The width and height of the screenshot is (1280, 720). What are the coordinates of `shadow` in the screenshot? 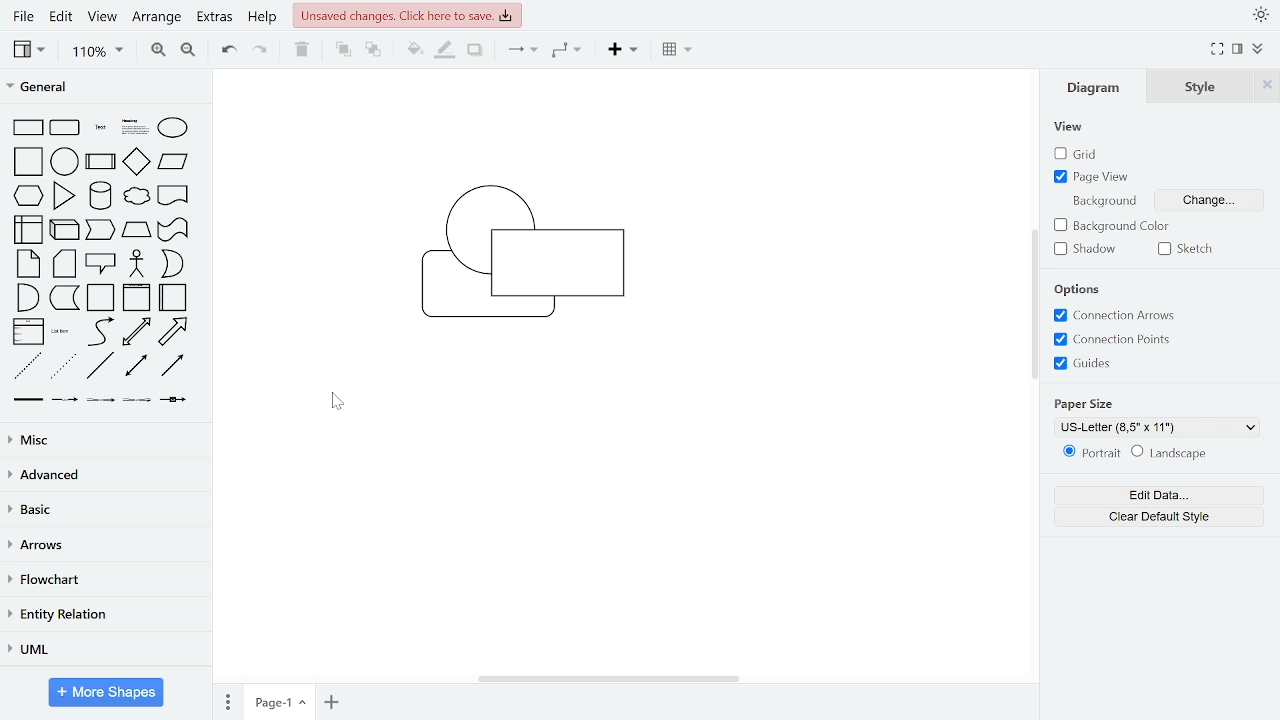 It's located at (478, 53).